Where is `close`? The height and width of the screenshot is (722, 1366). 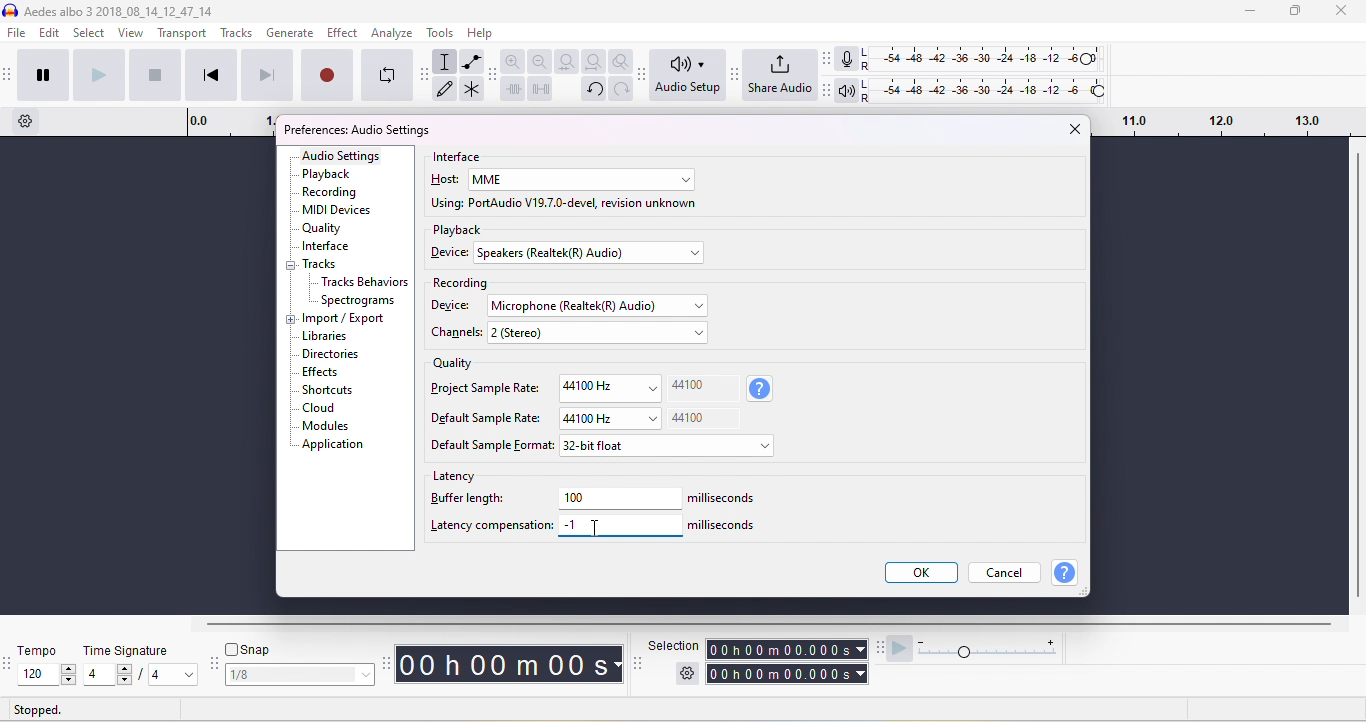 close is located at coordinates (1340, 12).